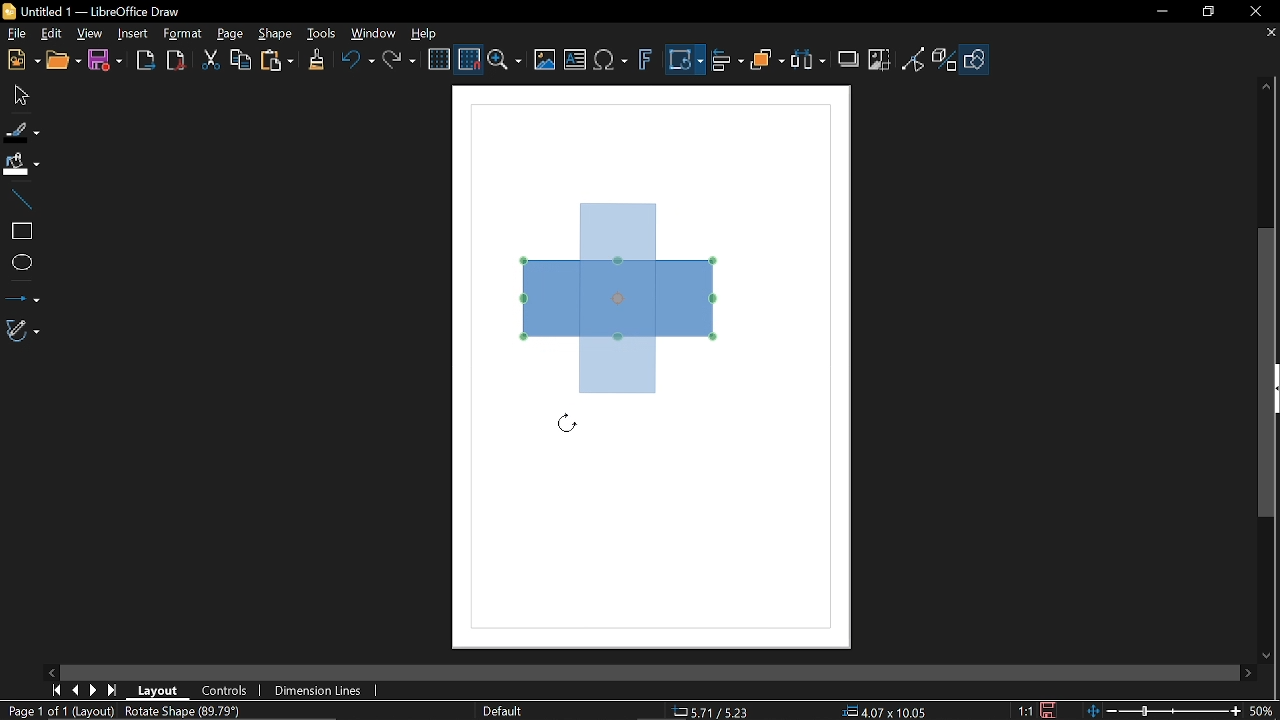 This screenshot has width=1280, height=720. Describe the element at coordinates (566, 426) in the screenshot. I see `Cursor` at that location.